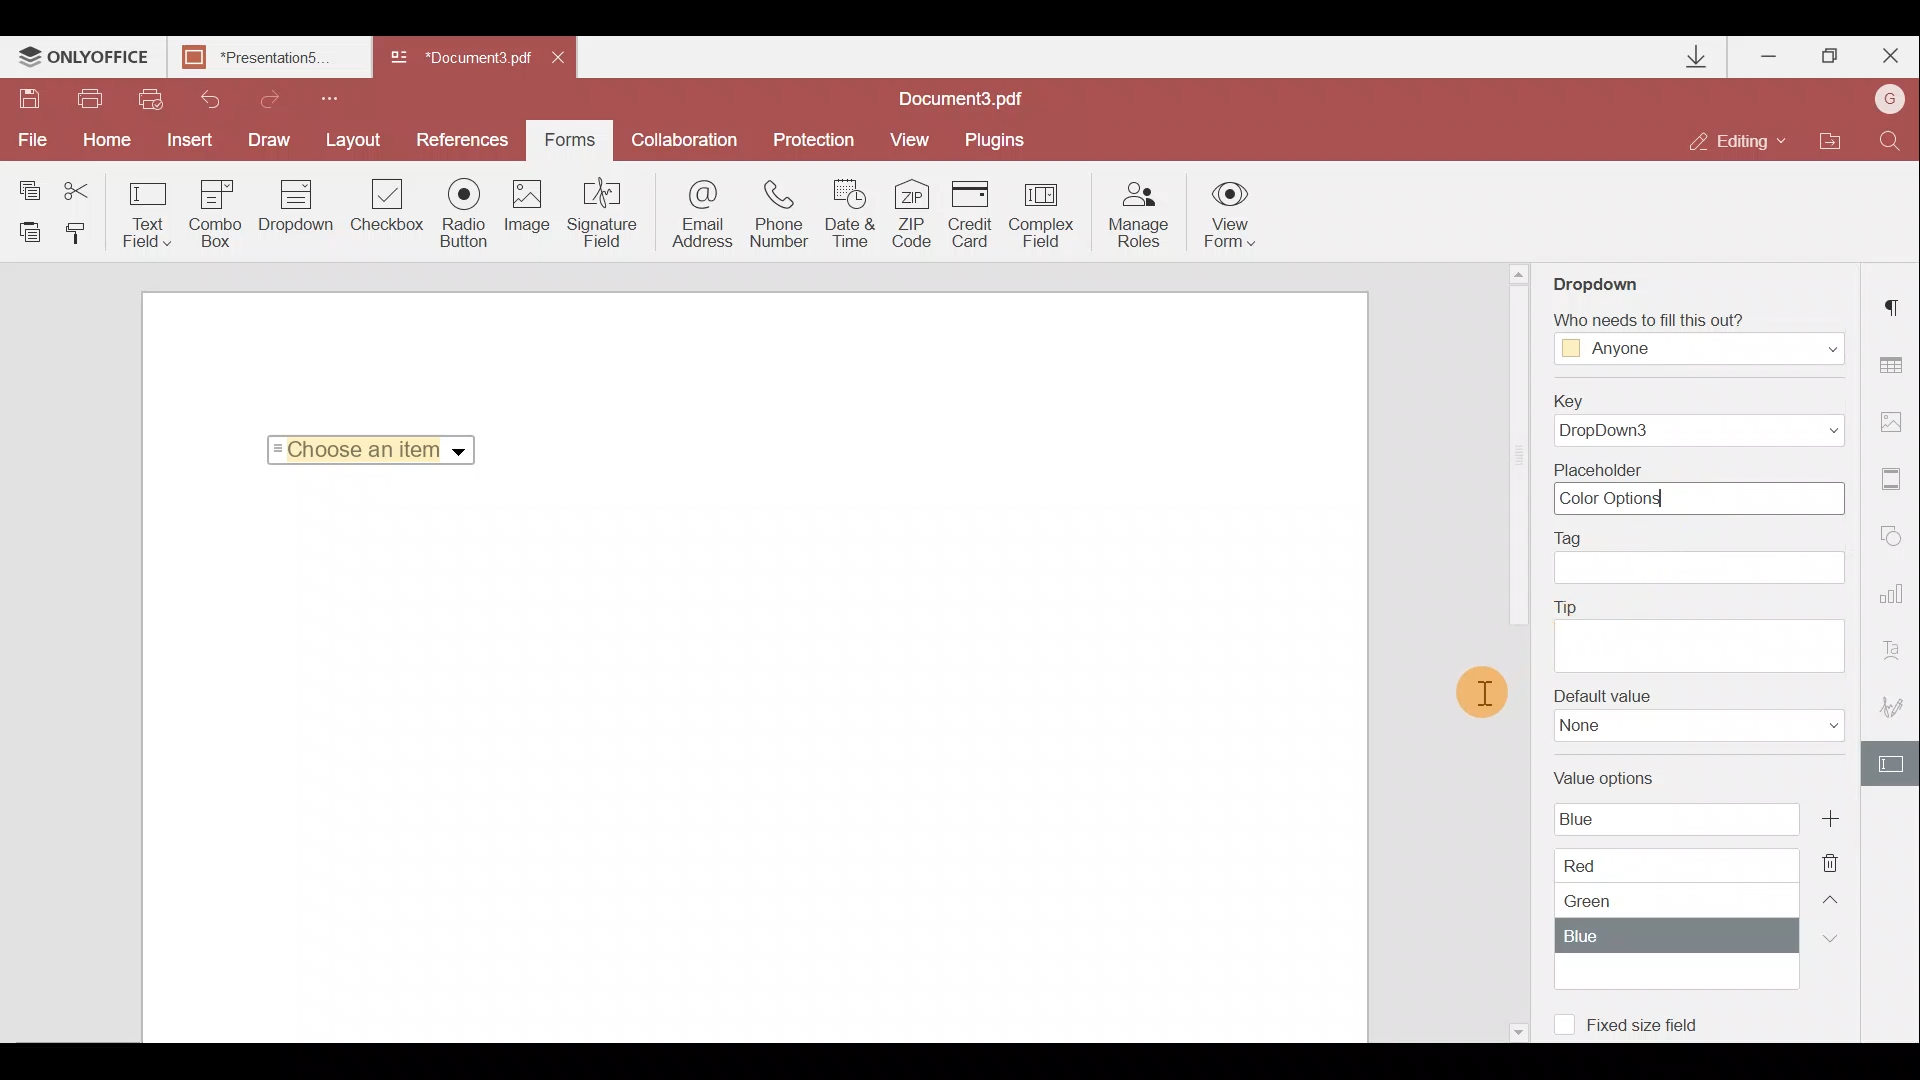  What do you see at coordinates (112, 141) in the screenshot?
I see `Home` at bounding box center [112, 141].